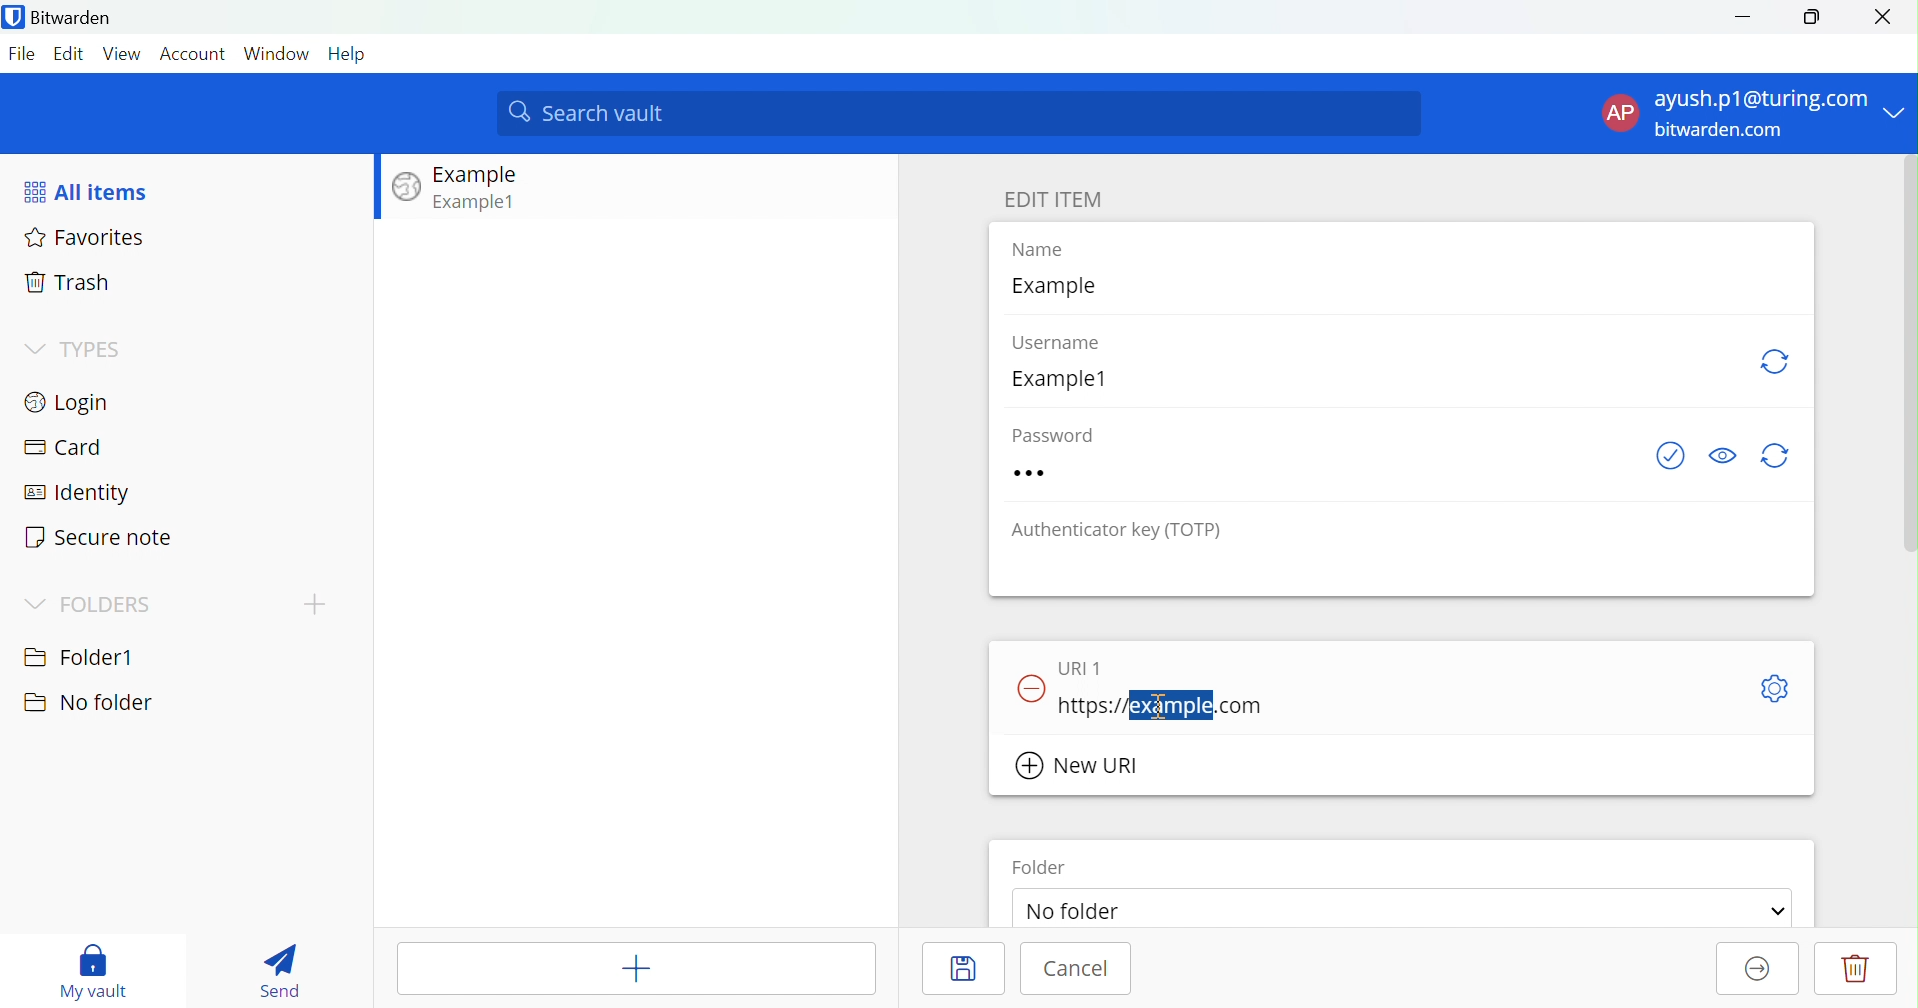 The image size is (1918, 1008). I want to click on ayush.p1@turing.com, so click(1763, 99).